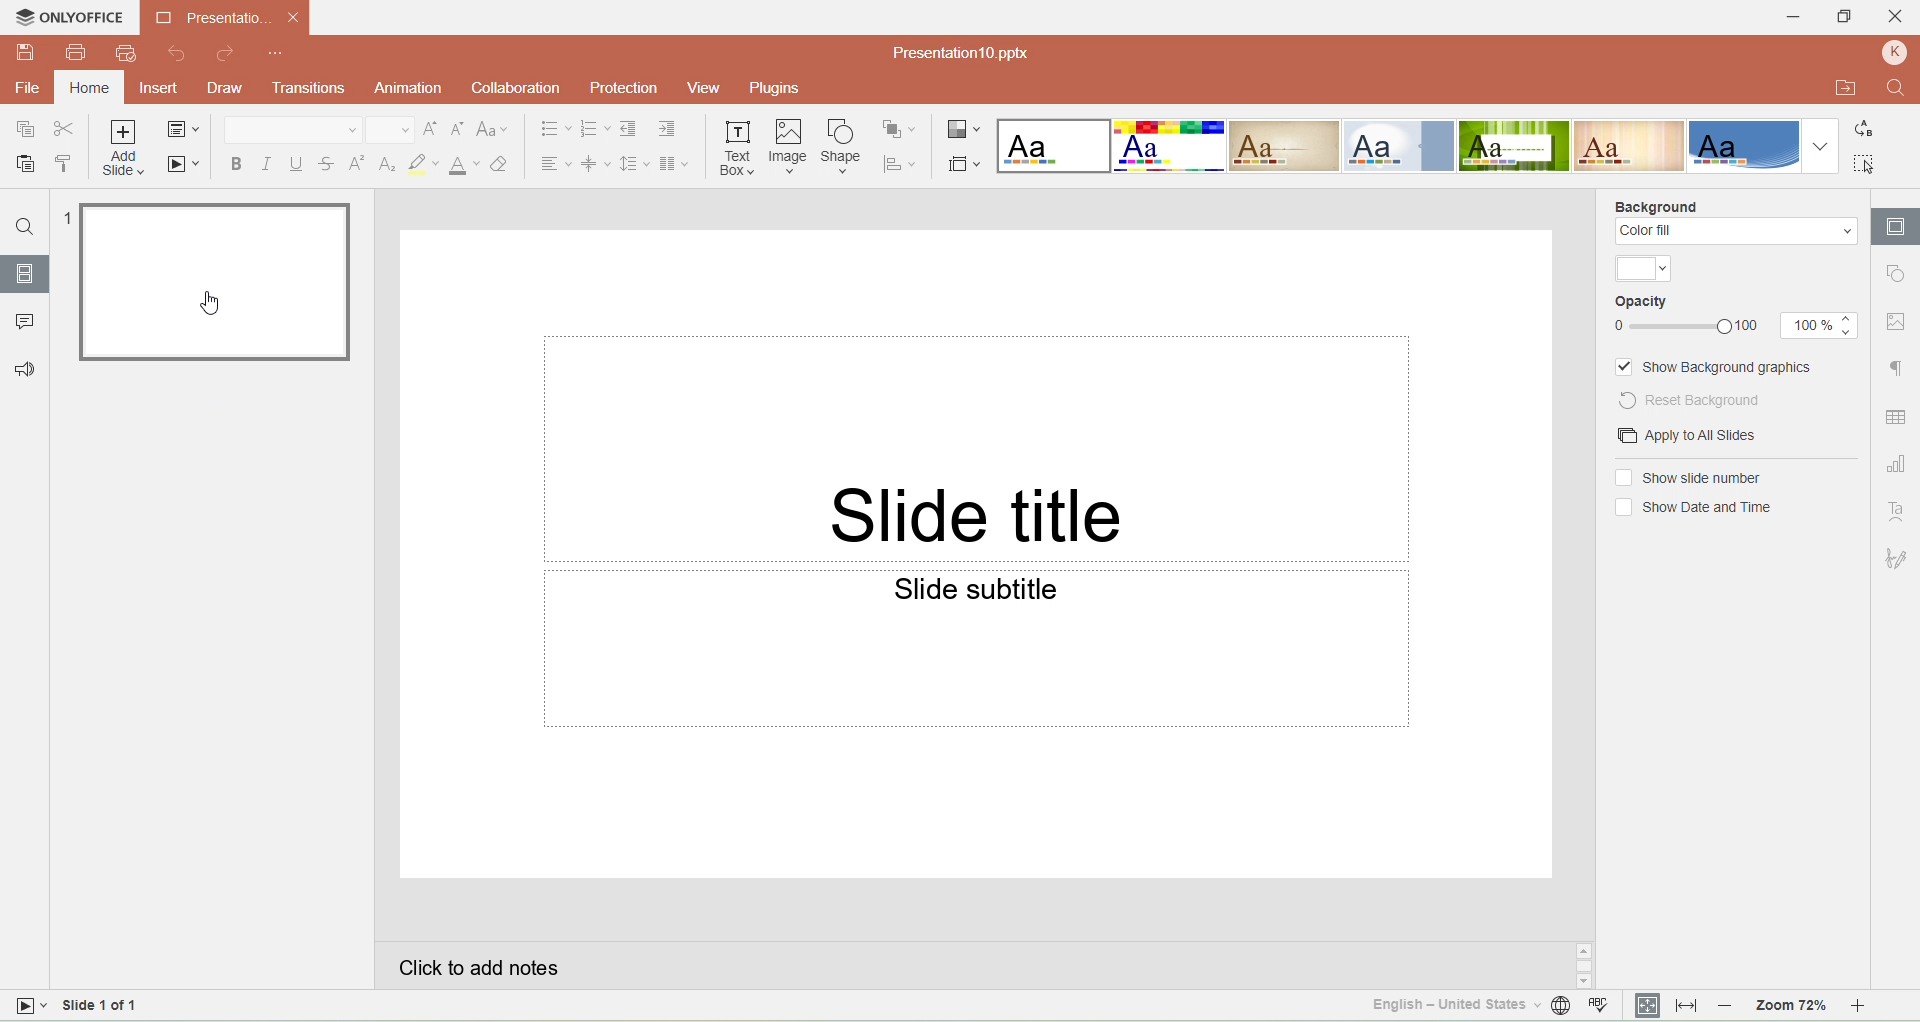 This screenshot has width=1920, height=1022. What do you see at coordinates (953, 52) in the screenshot?
I see `File name` at bounding box center [953, 52].